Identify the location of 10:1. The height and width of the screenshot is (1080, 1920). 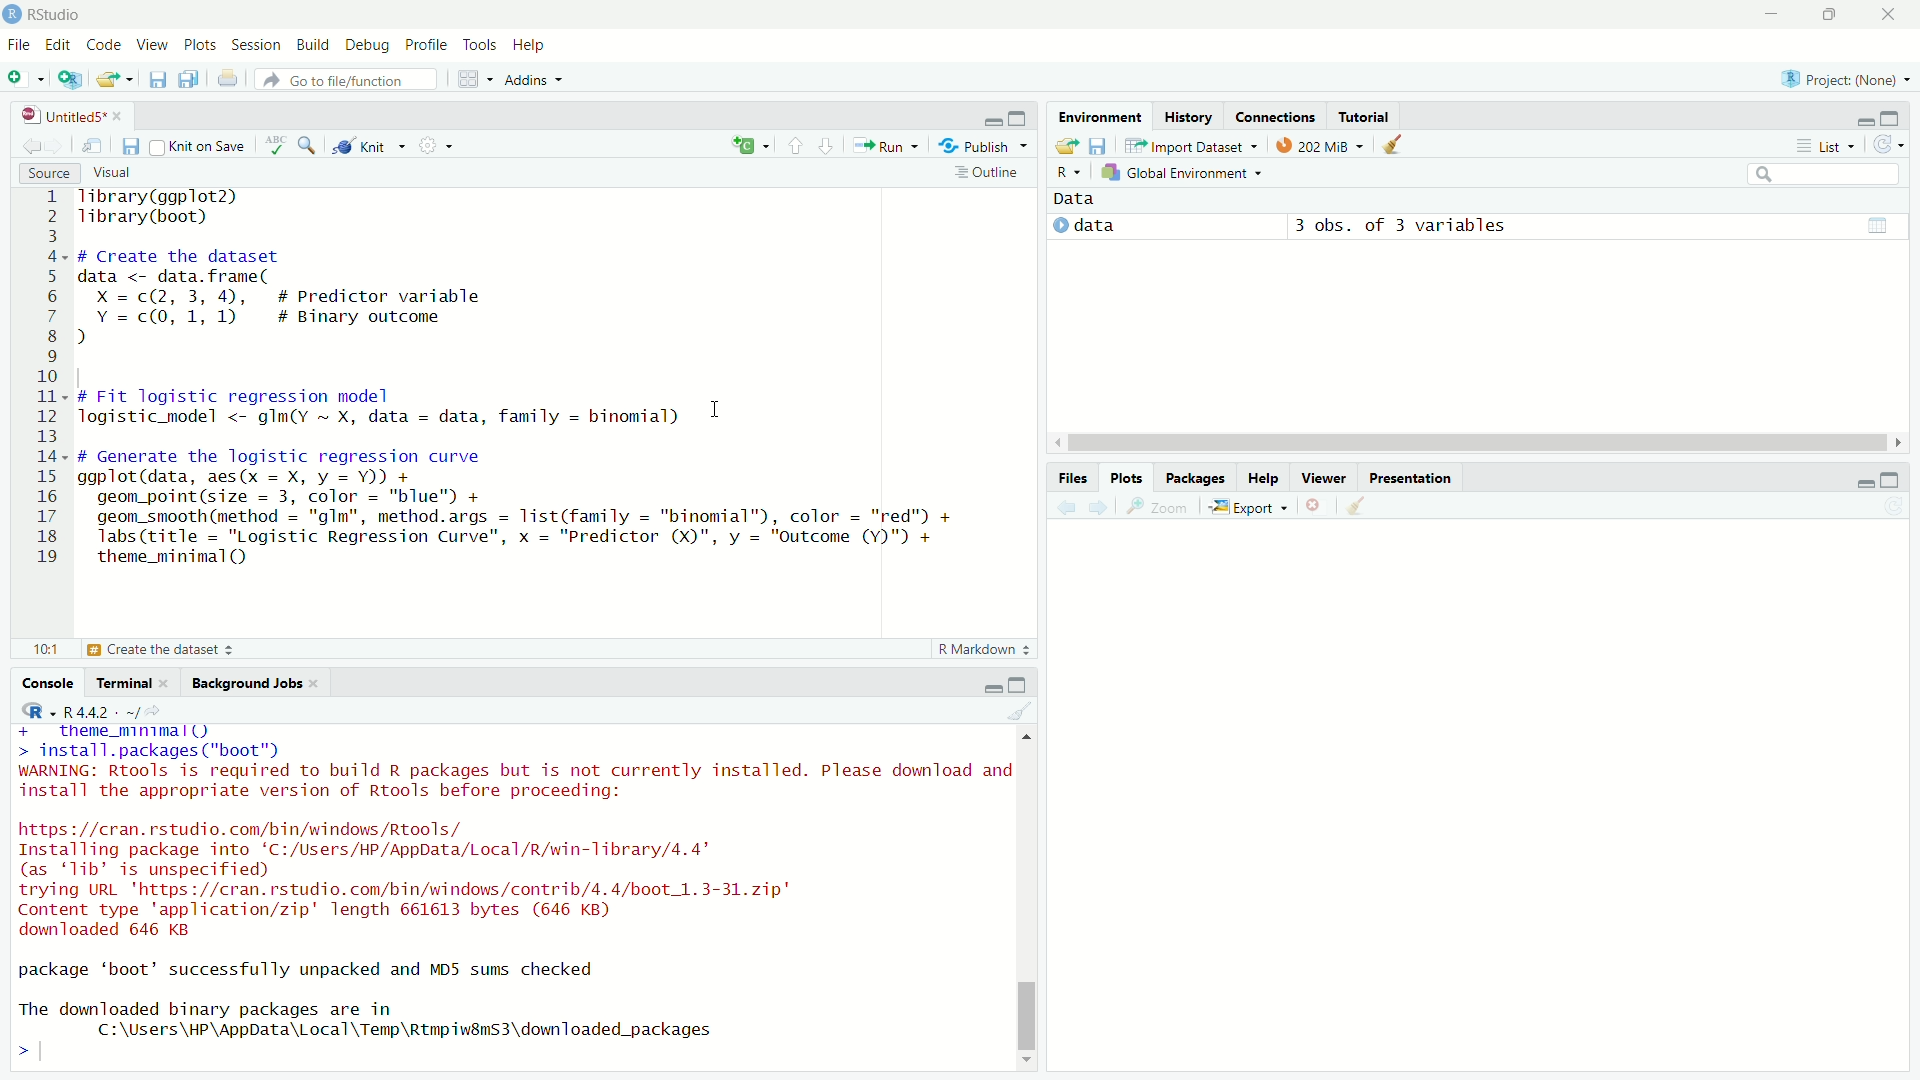
(45, 649).